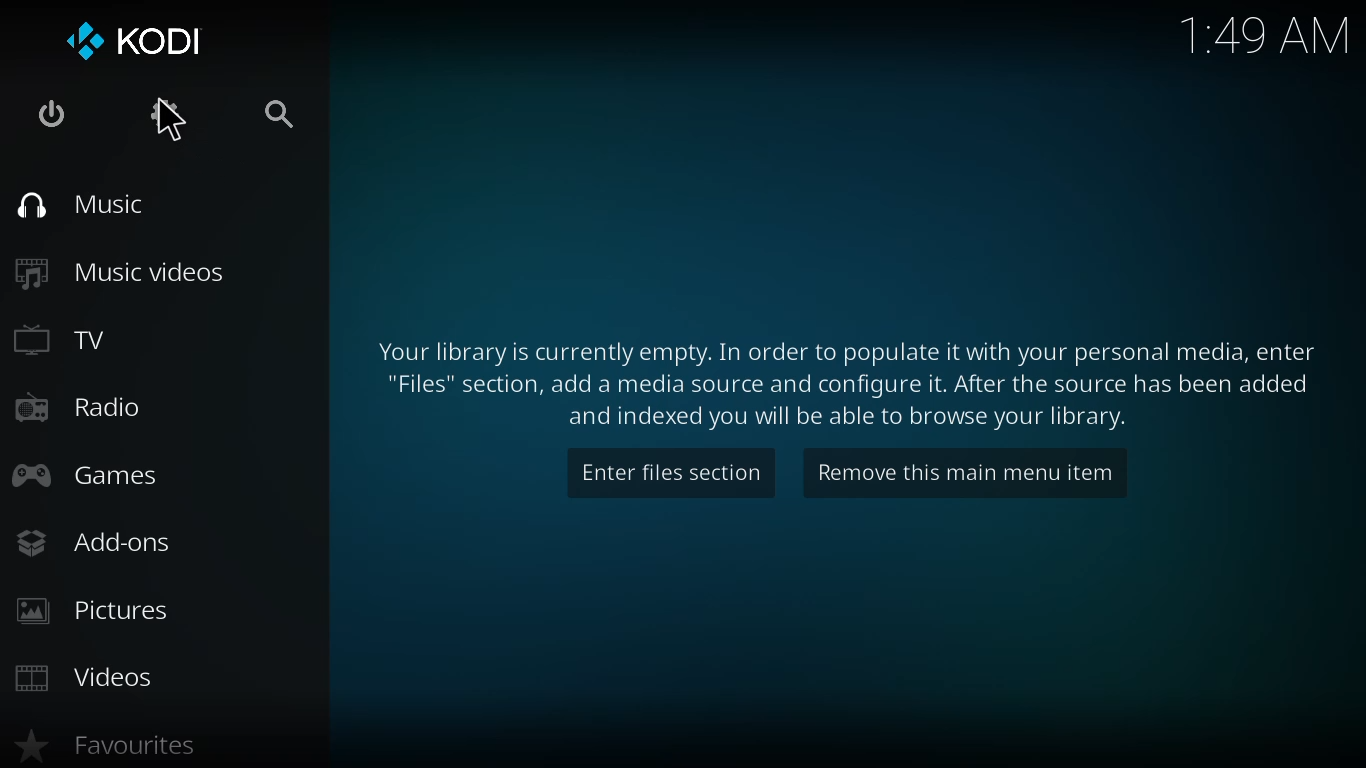 This screenshot has height=768, width=1366. I want to click on videos, so click(81, 676).